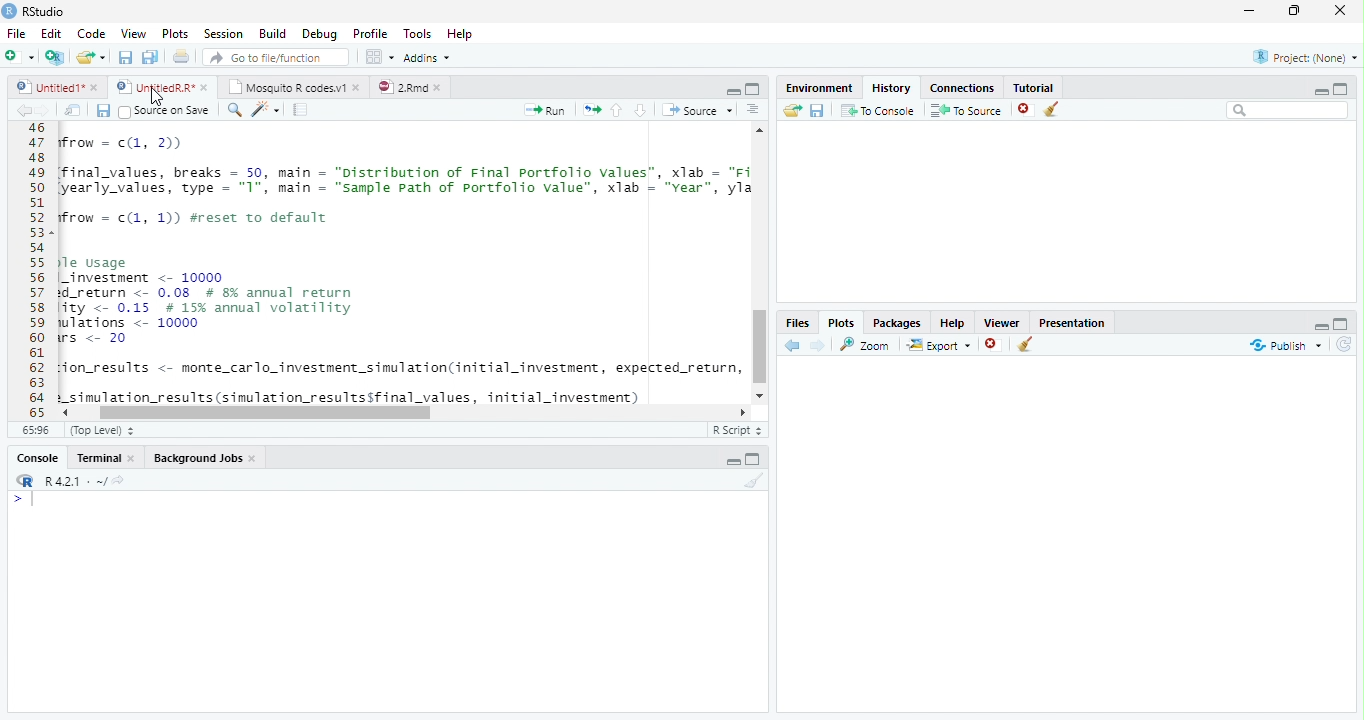 The image size is (1364, 720). Describe the element at coordinates (877, 110) in the screenshot. I see `To Console` at that location.